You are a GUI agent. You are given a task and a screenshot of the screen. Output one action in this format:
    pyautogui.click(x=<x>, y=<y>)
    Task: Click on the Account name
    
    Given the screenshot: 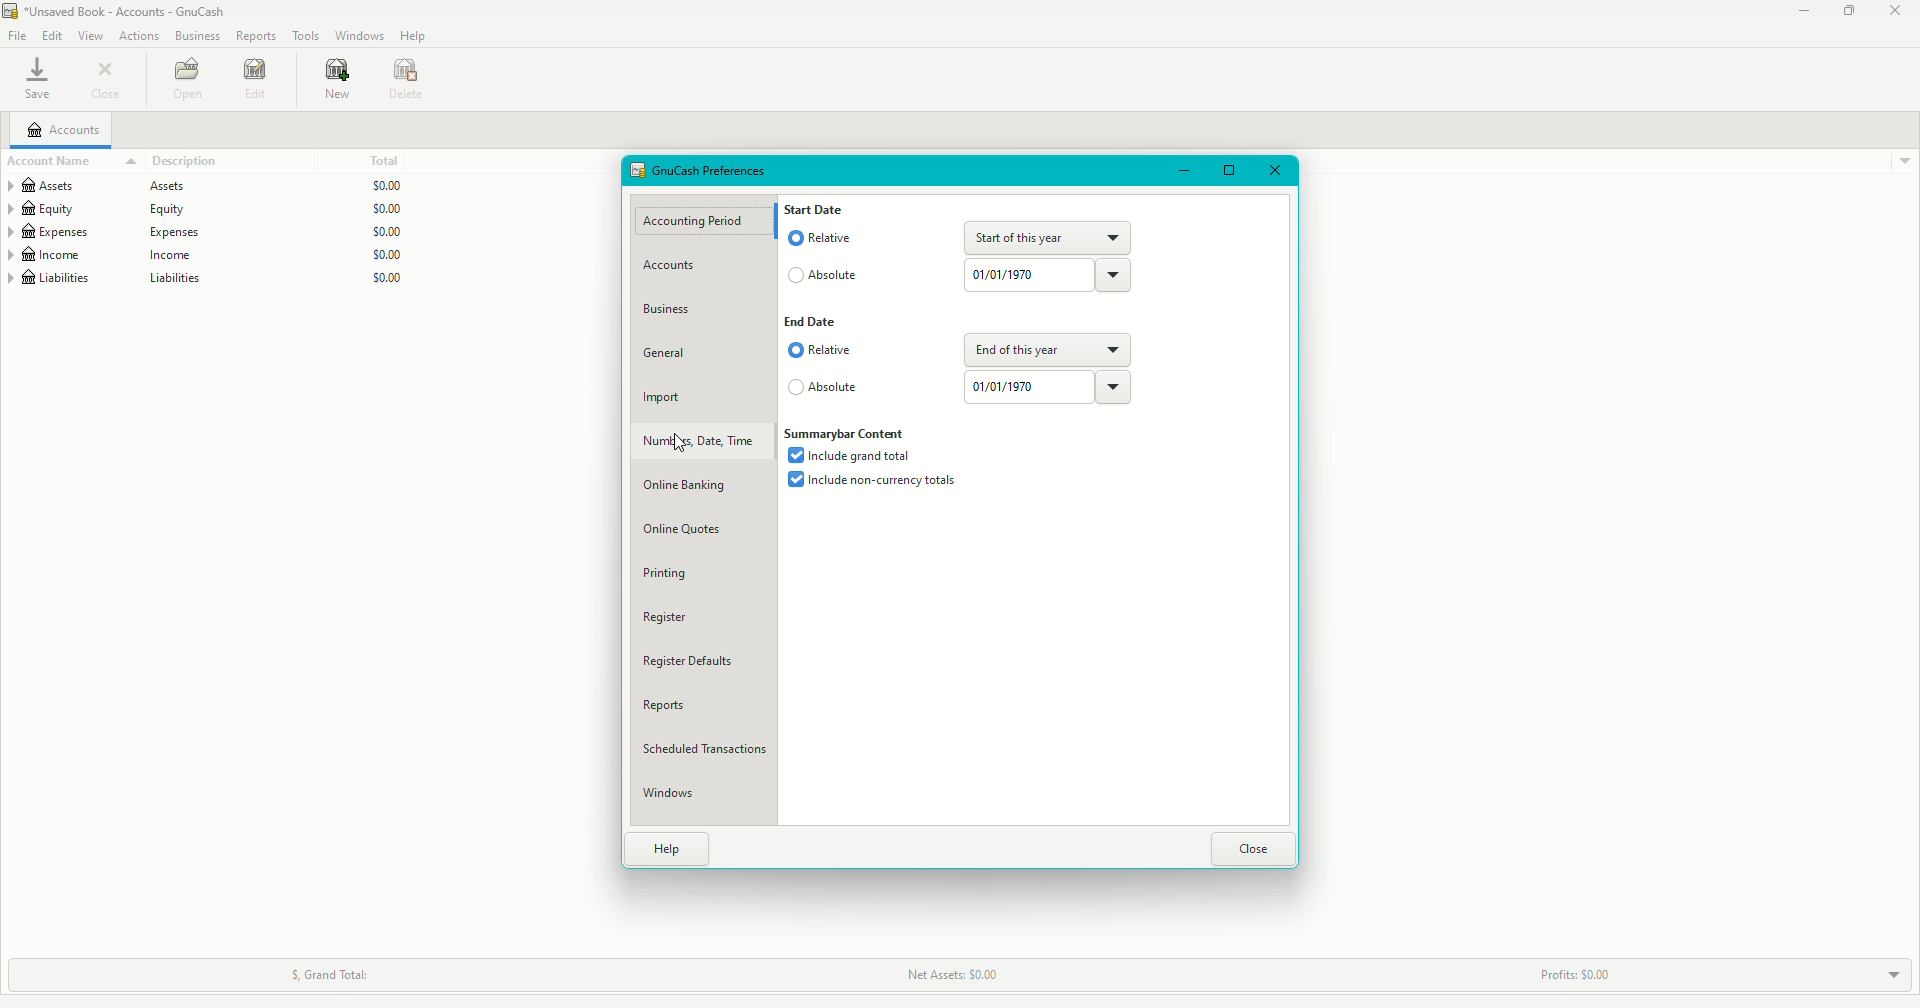 What is the action you would take?
    pyautogui.click(x=53, y=160)
    